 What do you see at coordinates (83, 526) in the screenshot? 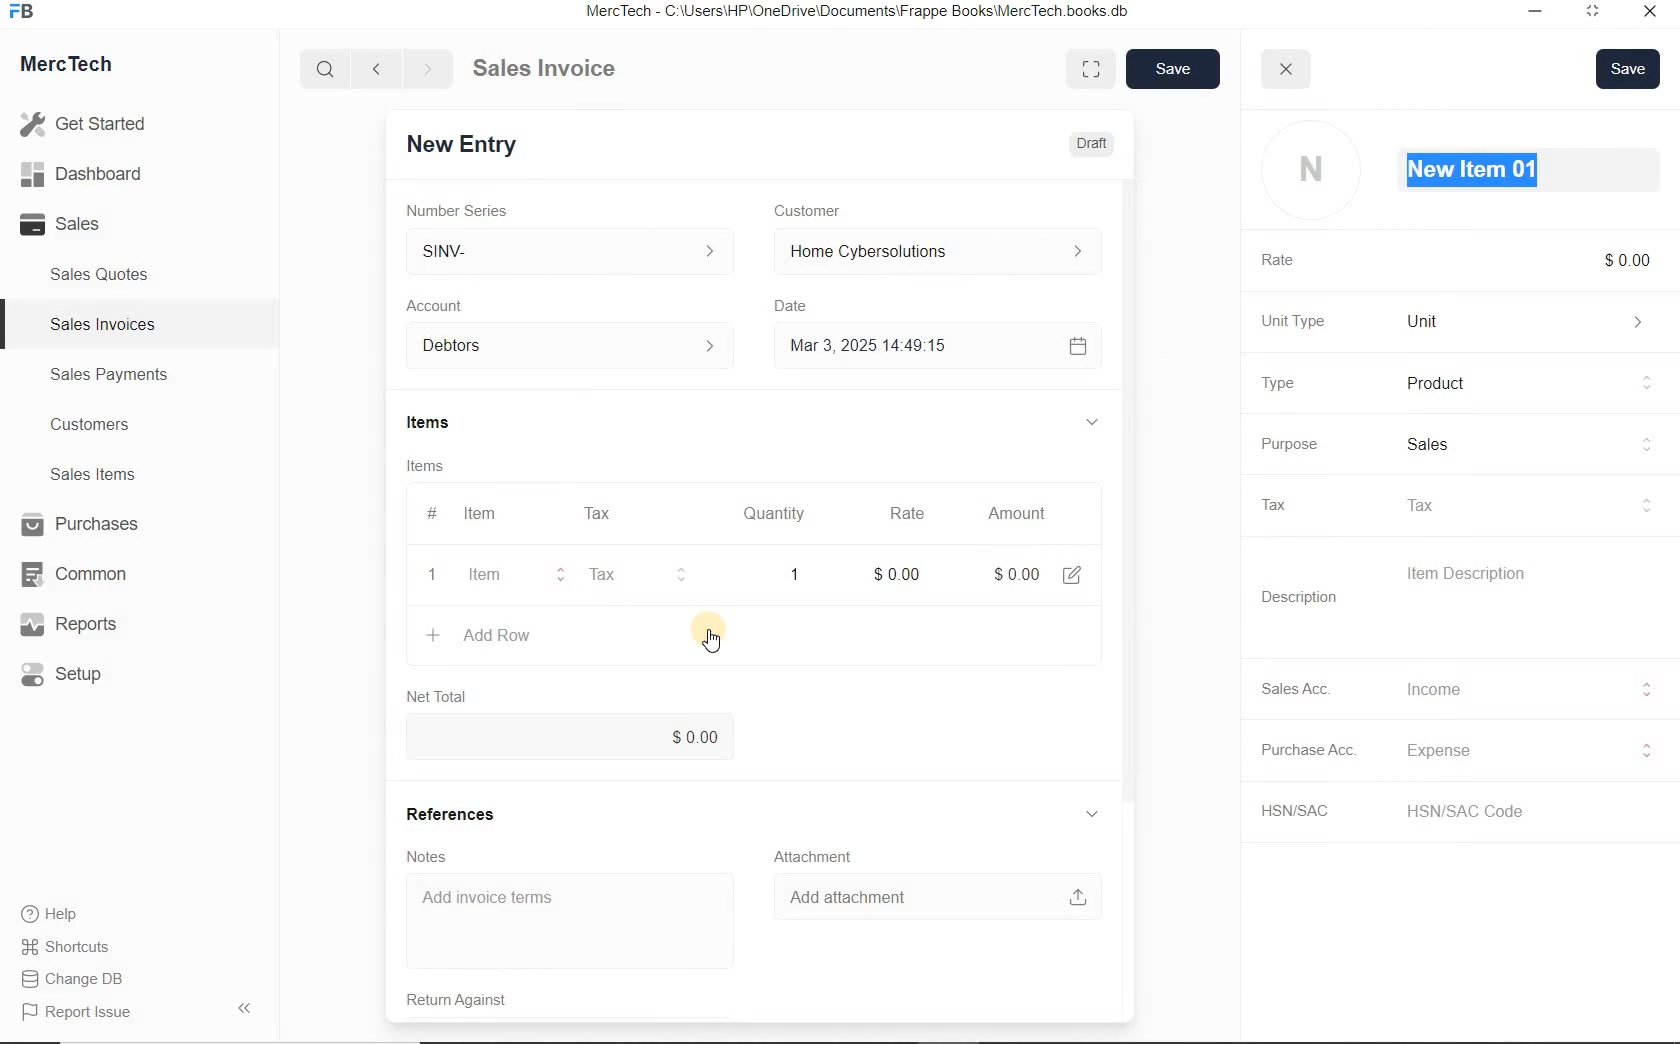
I see `Purchases` at bounding box center [83, 526].